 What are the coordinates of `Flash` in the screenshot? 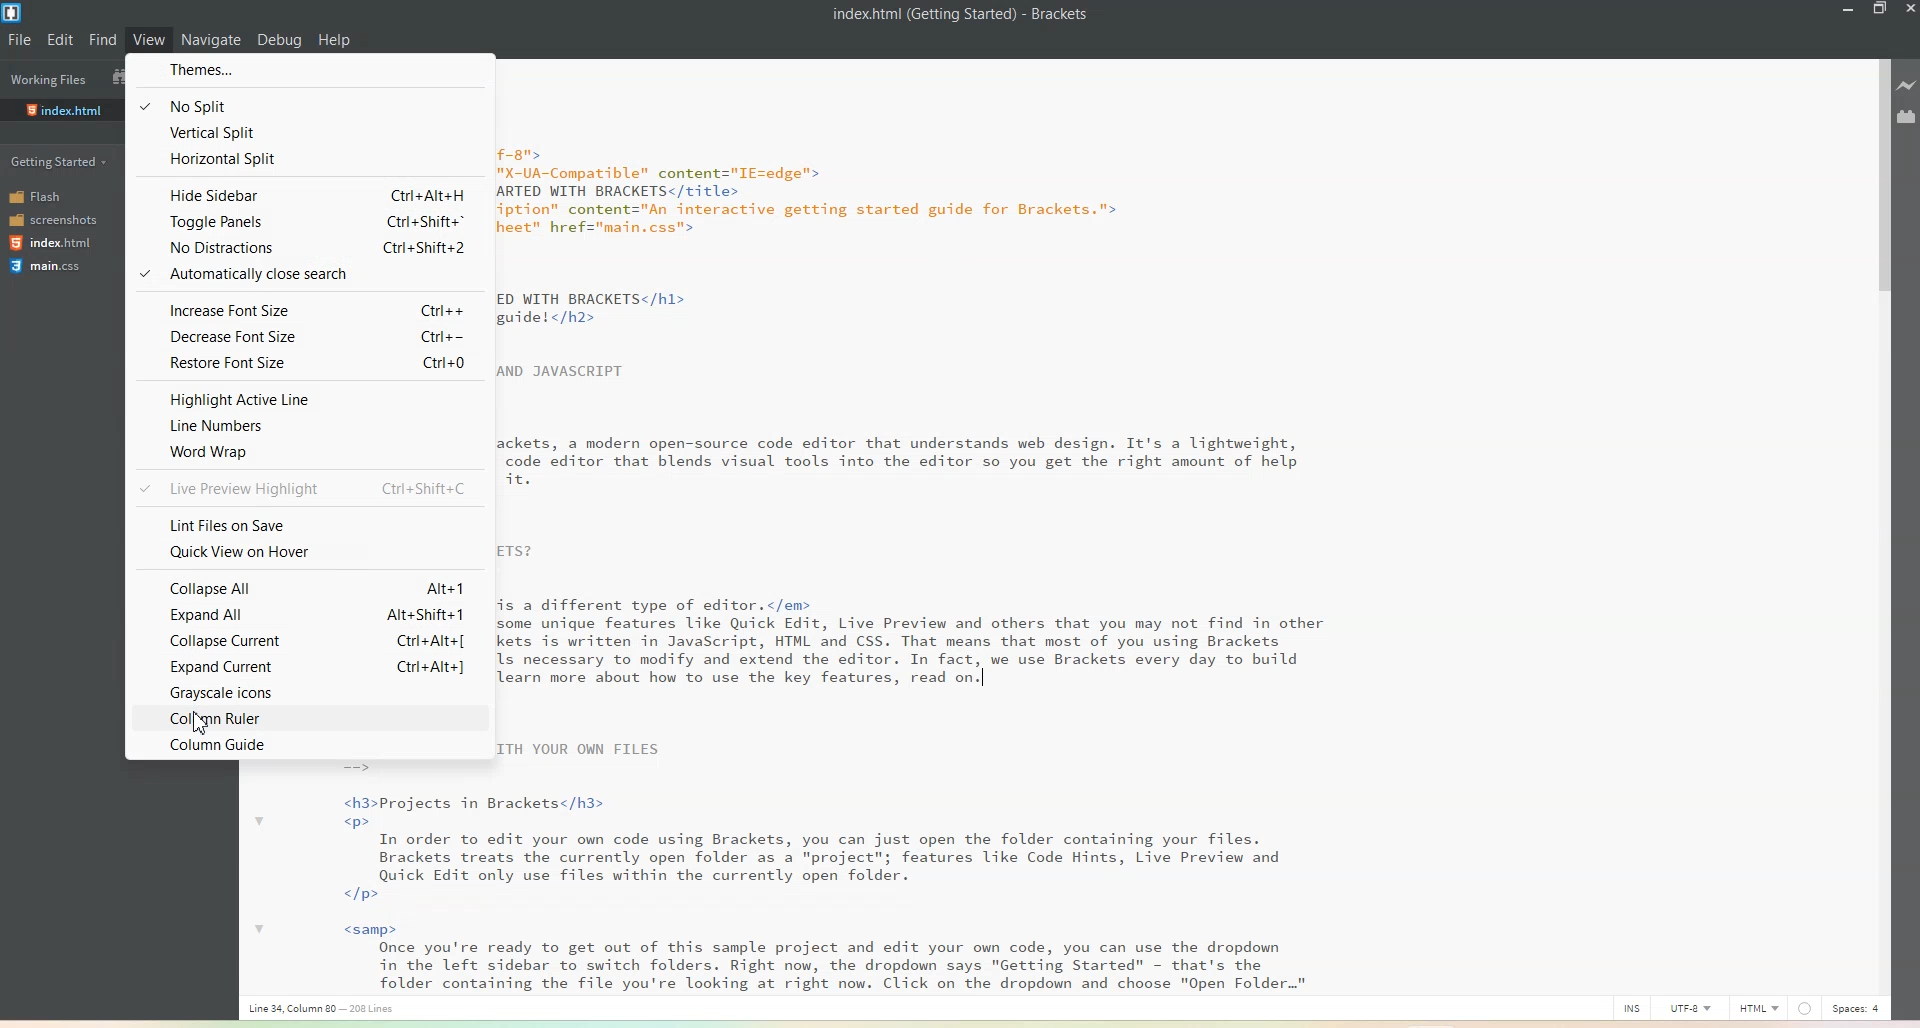 It's located at (40, 198).